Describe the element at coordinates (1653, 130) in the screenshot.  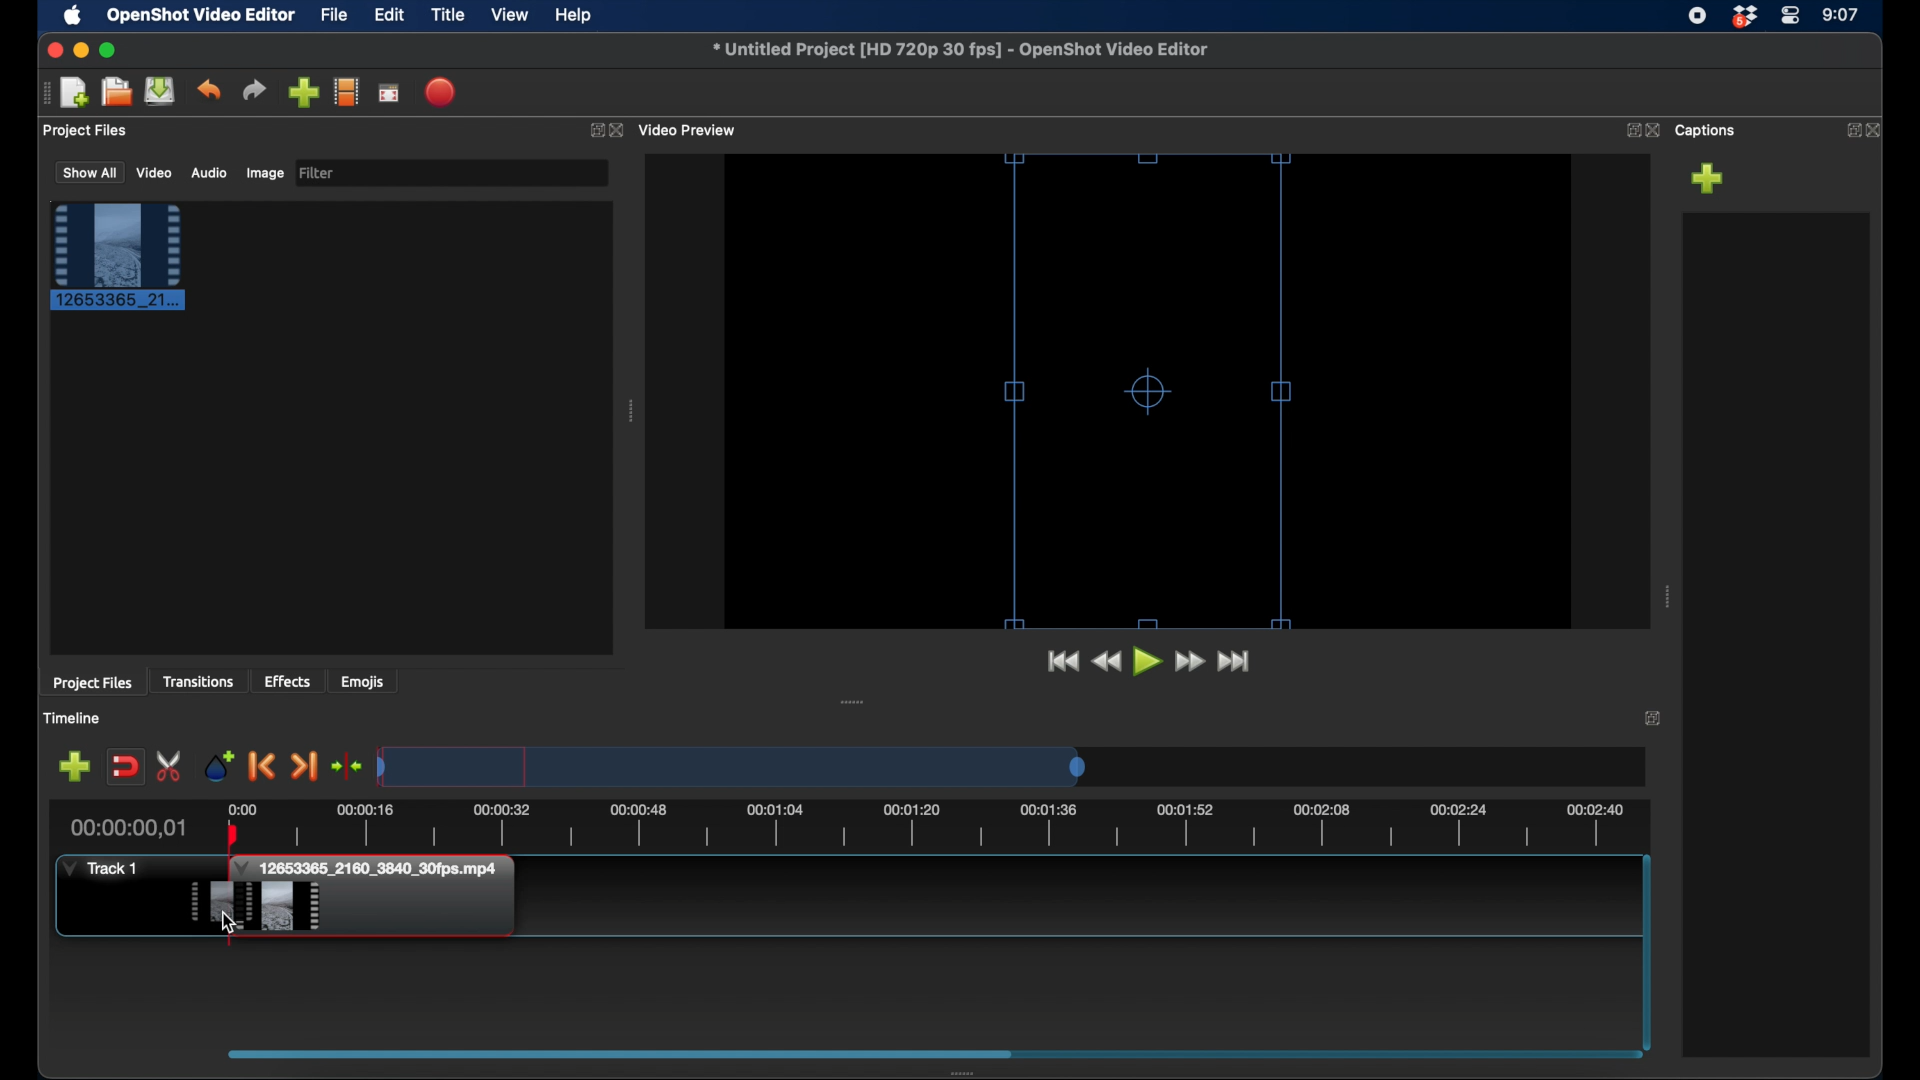
I see `close` at that location.